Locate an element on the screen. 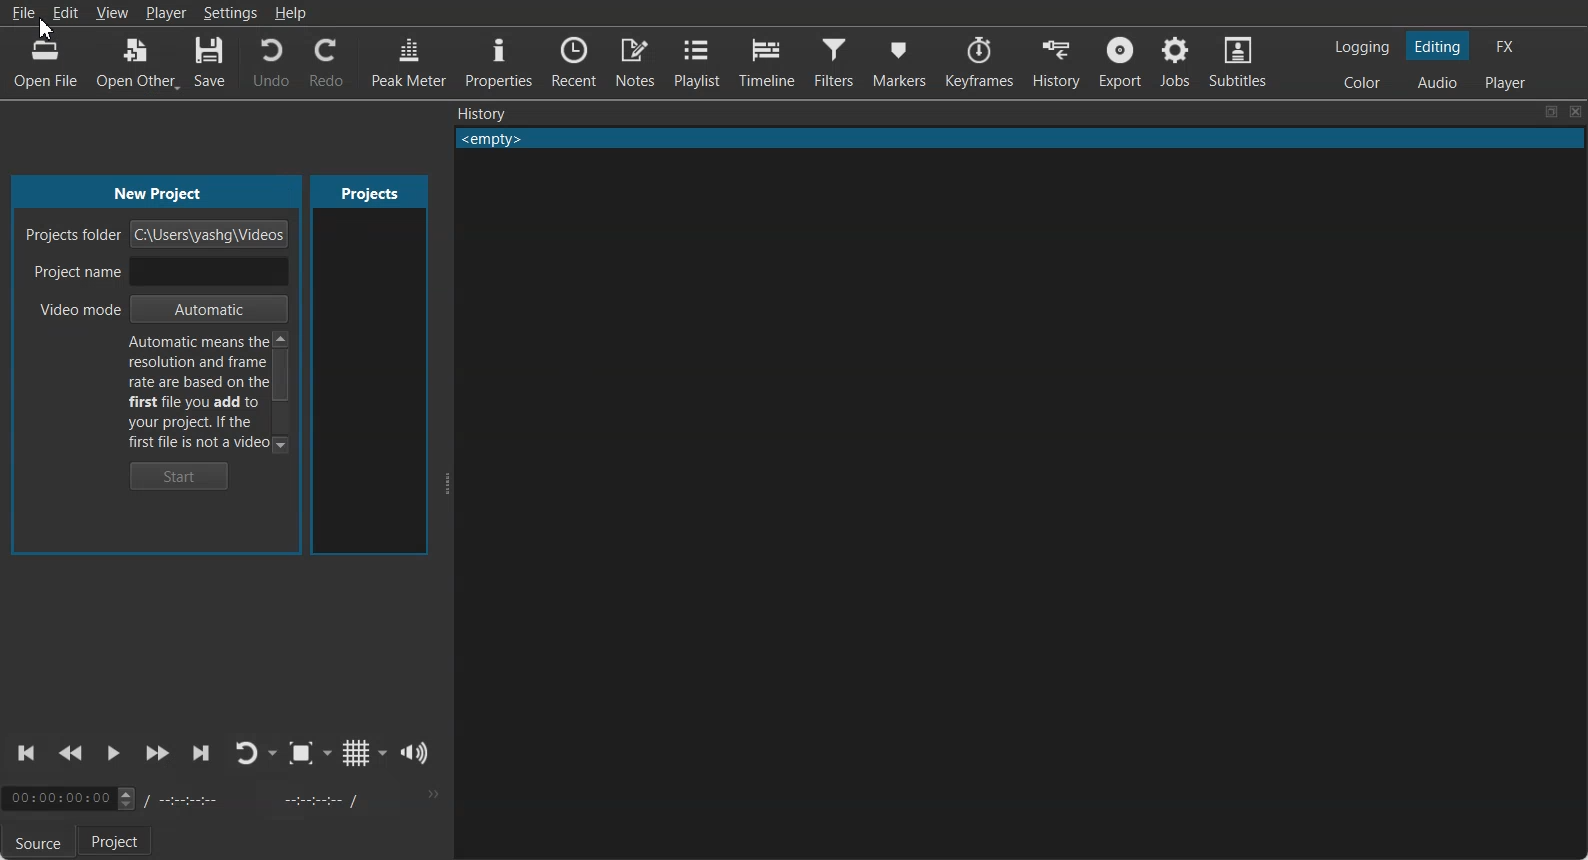  Markers is located at coordinates (900, 61).